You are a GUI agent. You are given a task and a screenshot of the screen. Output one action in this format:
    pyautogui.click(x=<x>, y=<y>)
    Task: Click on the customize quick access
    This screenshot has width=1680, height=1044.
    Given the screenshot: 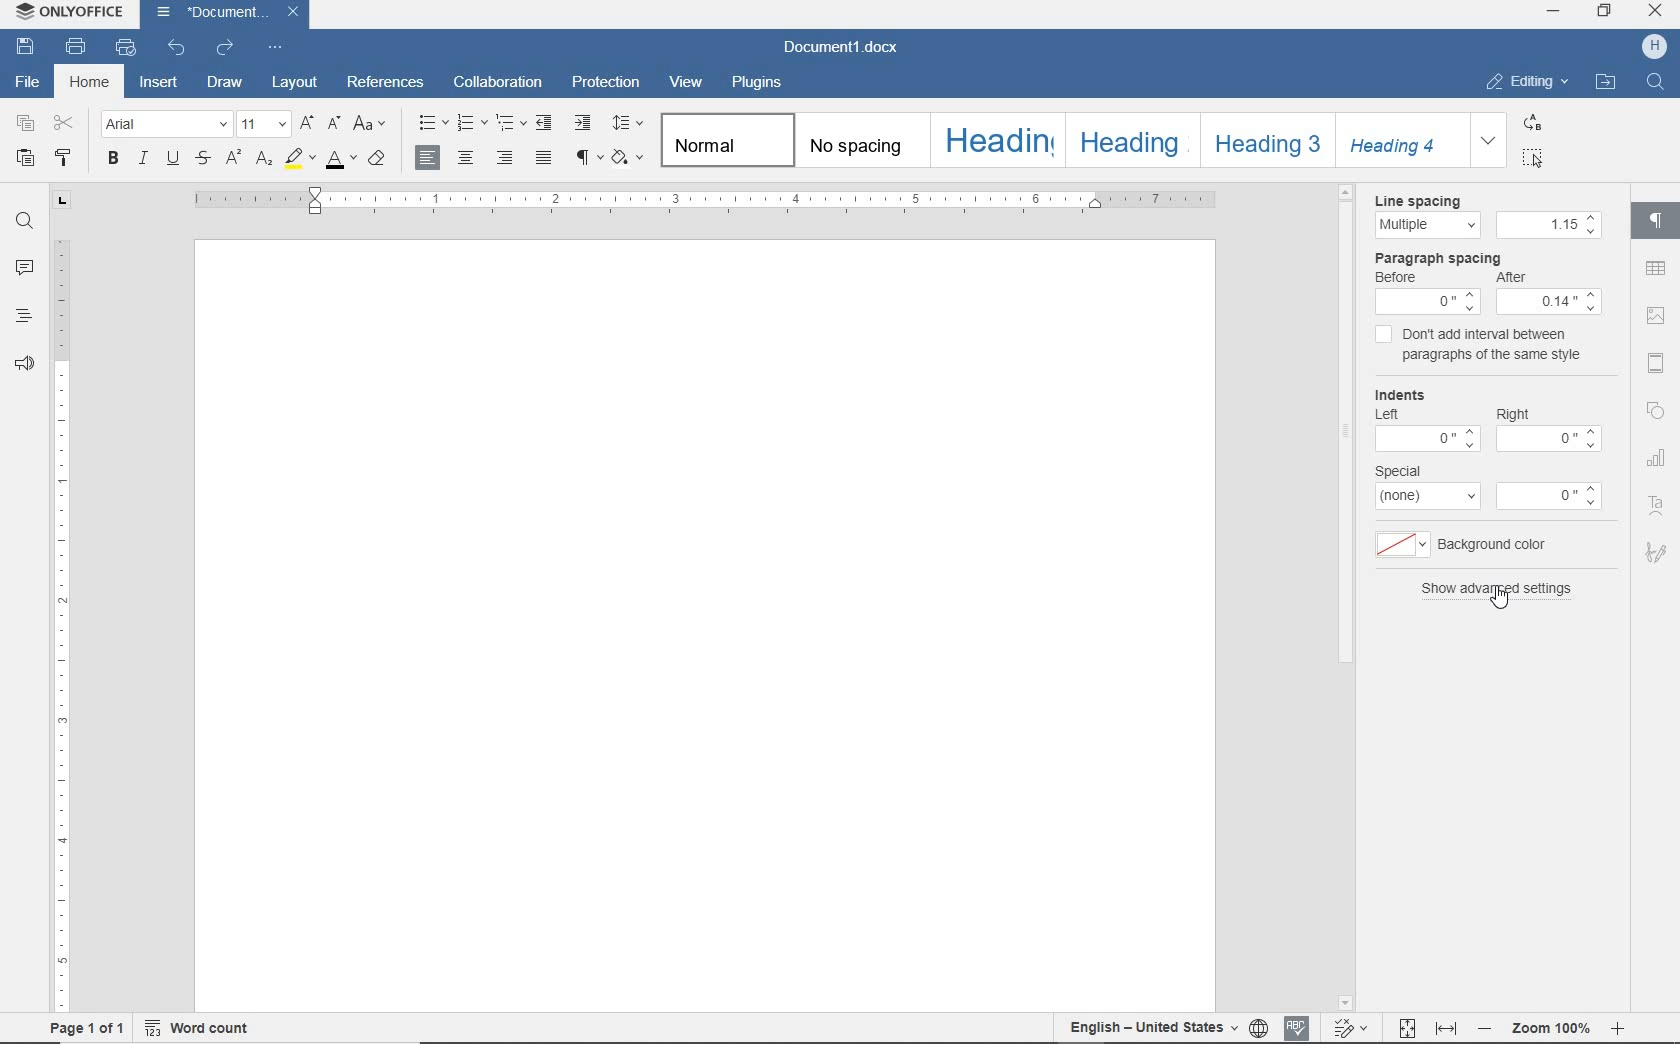 What is the action you would take?
    pyautogui.click(x=277, y=47)
    